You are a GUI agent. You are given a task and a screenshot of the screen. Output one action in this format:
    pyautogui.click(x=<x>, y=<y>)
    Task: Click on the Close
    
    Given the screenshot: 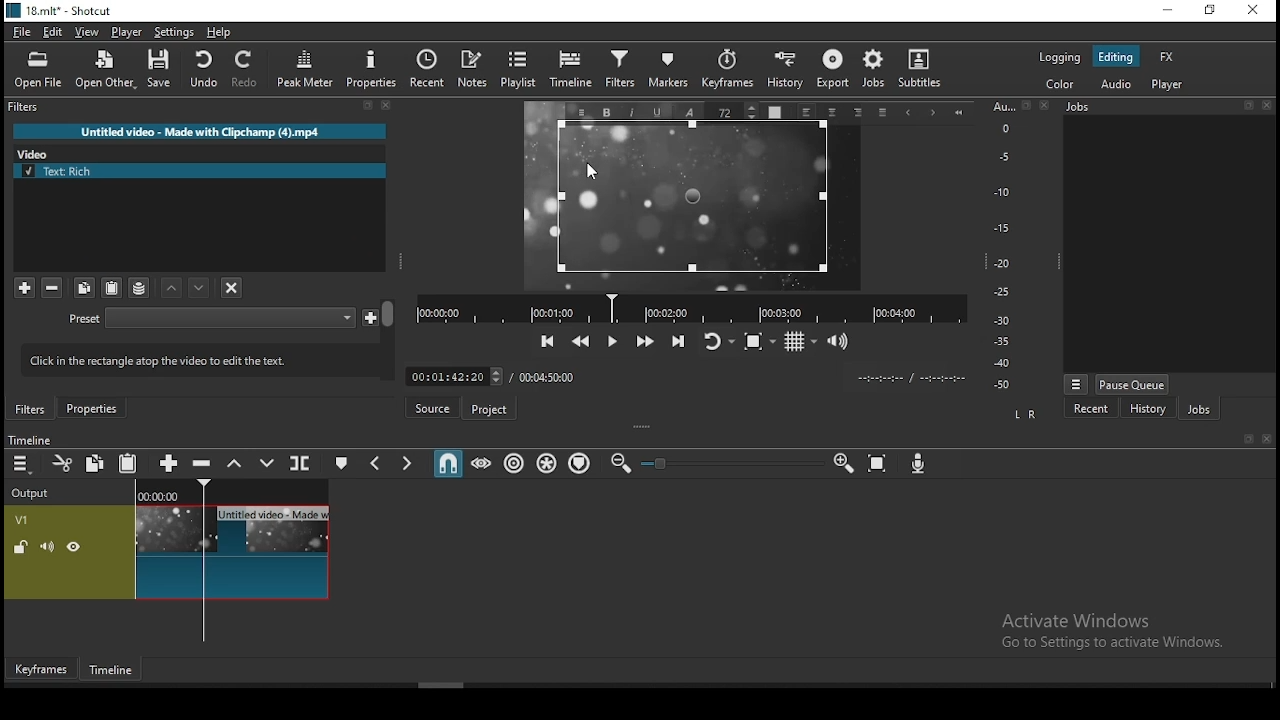 What is the action you would take?
    pyautogui.click(x=1266, y=105)
    